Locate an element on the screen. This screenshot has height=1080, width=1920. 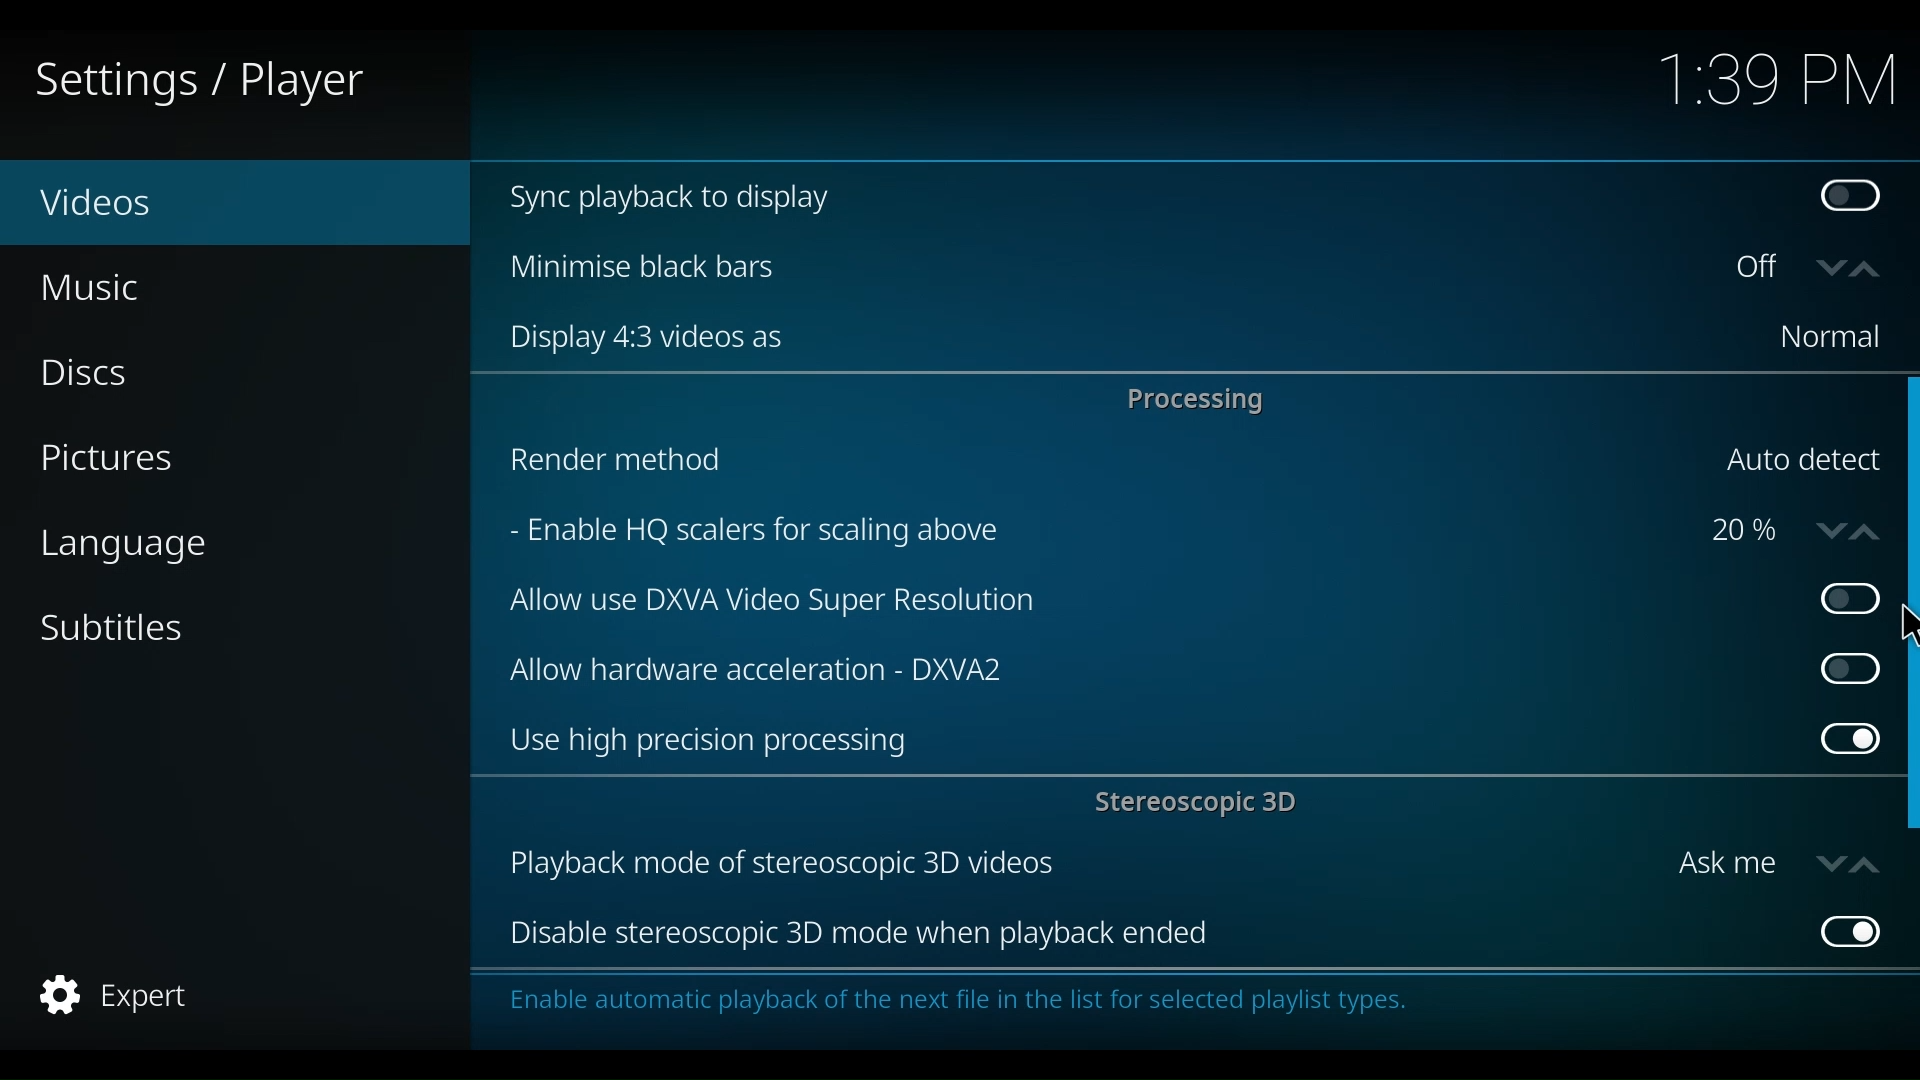
down is located at coordinates (1825, 529).